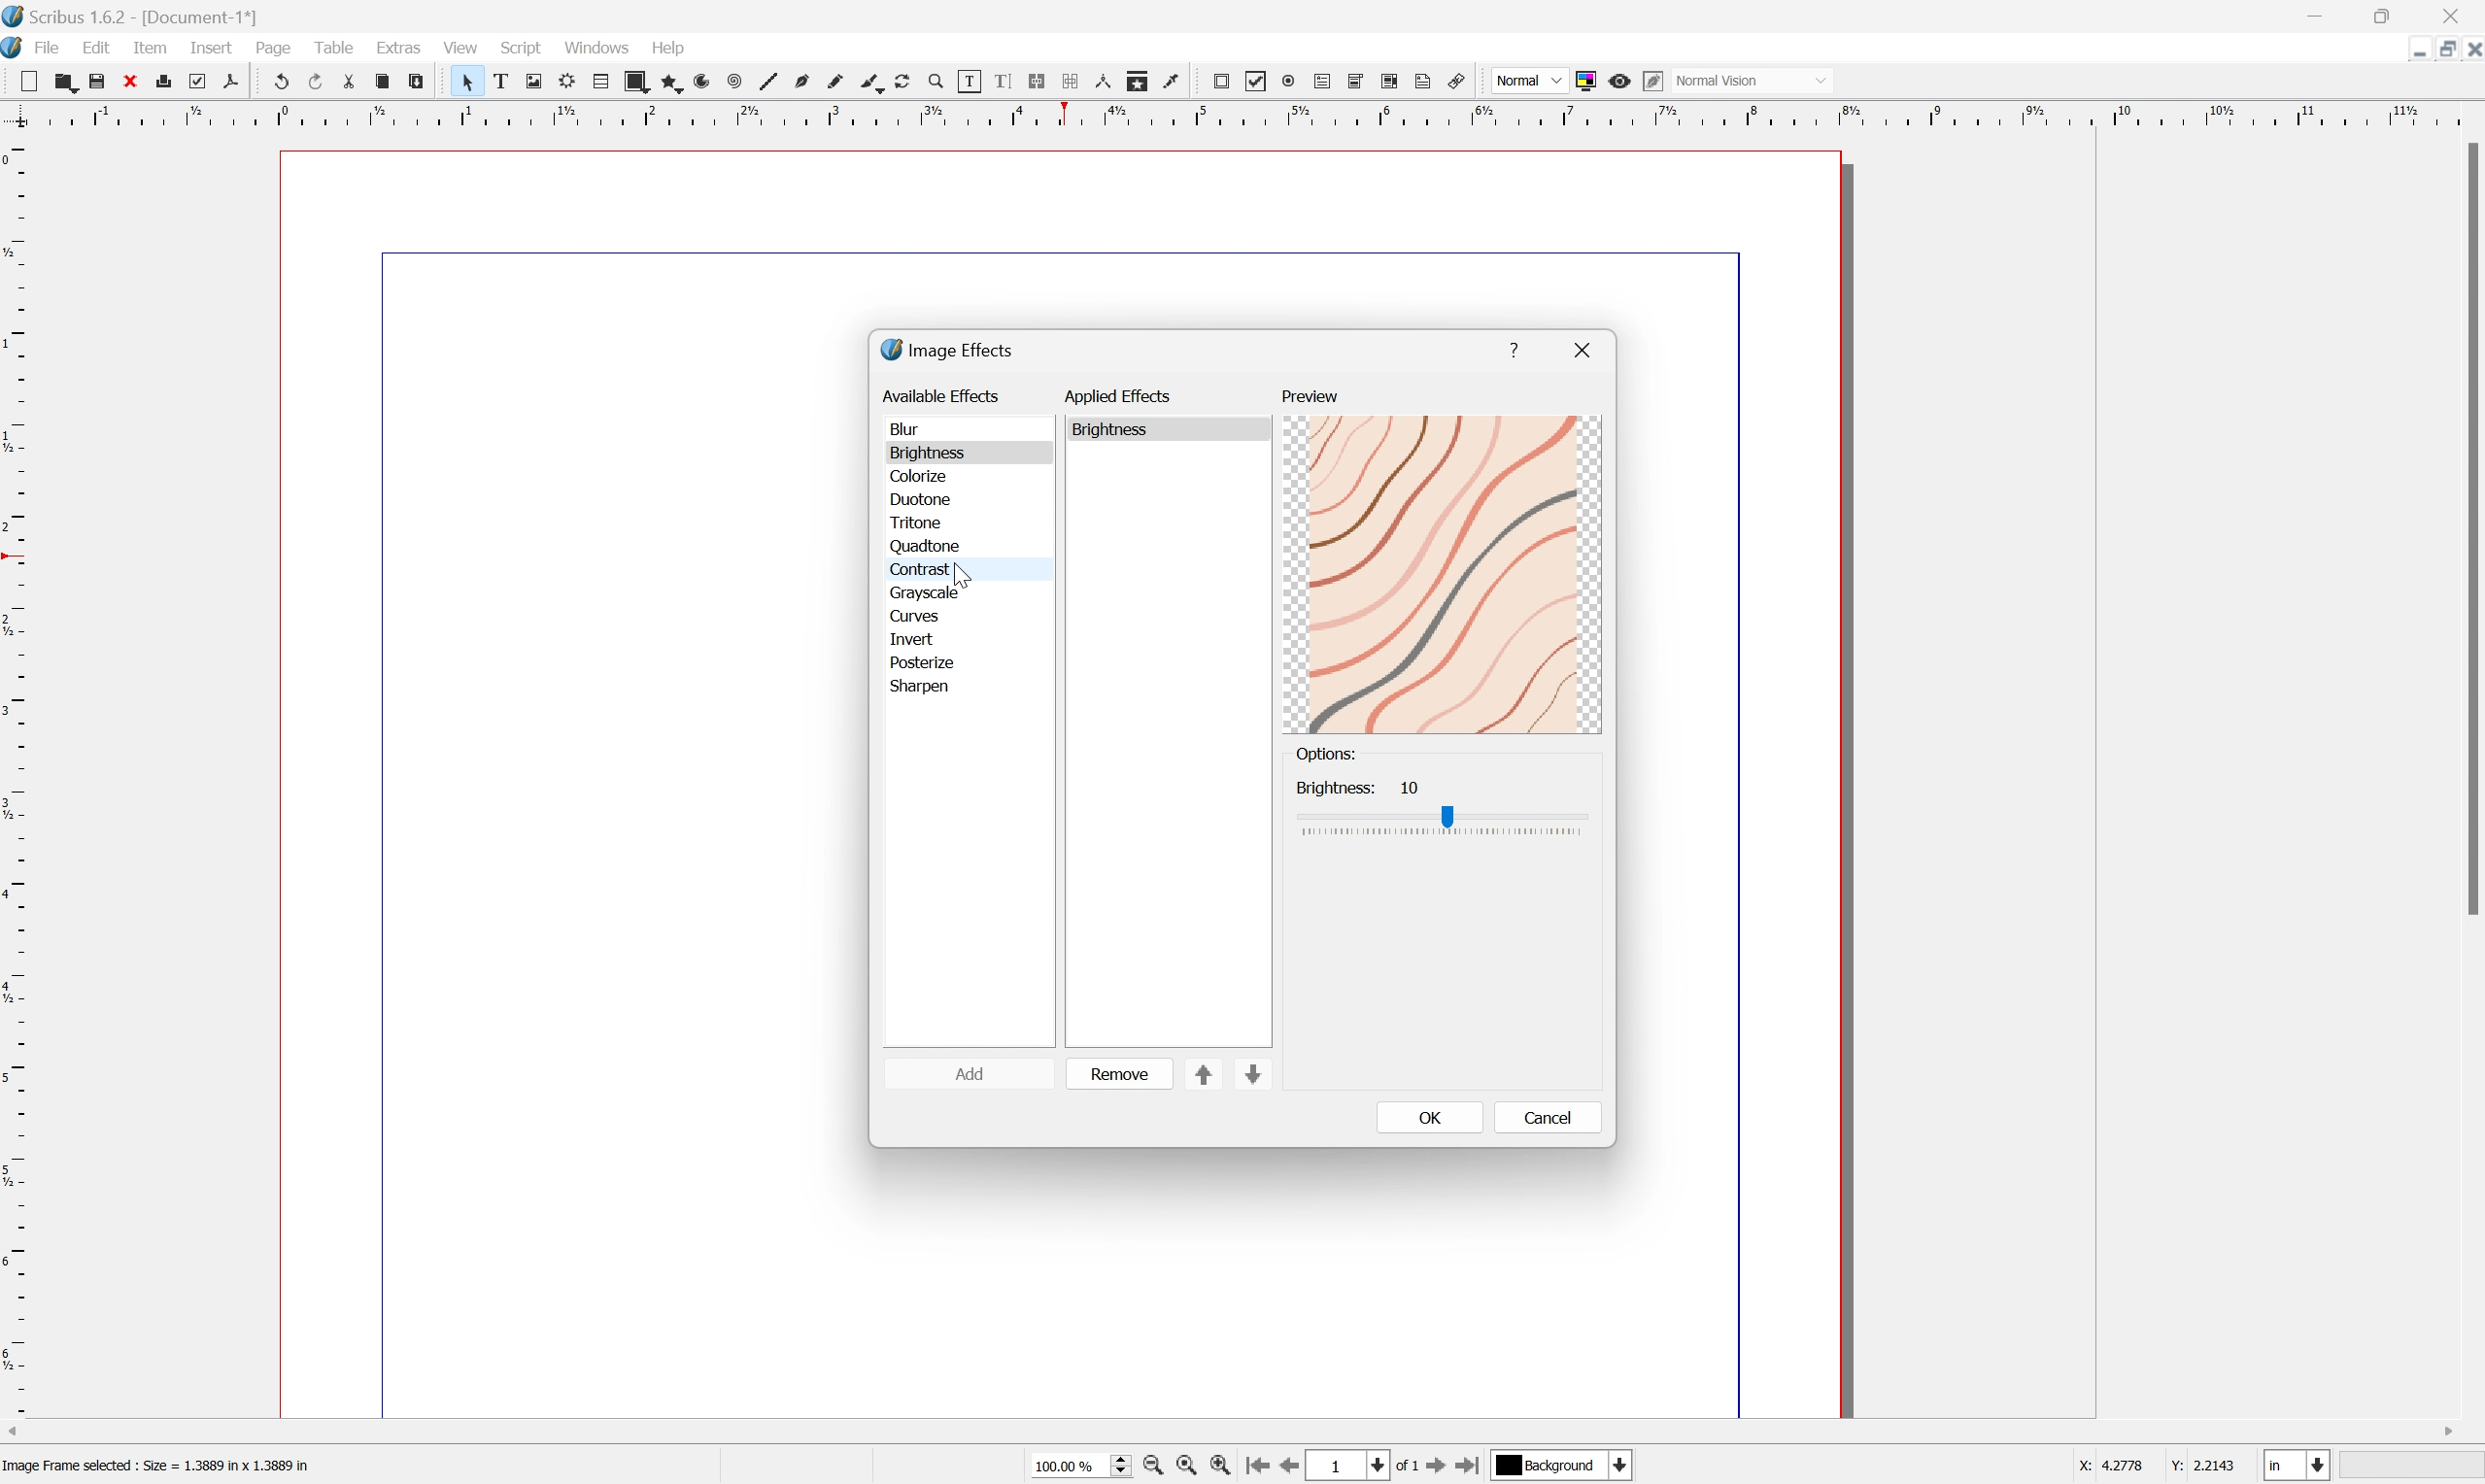 This screenshot has height=1484, width=2485. What do you see at coordinates (497, 81) in the screenshot?
I see `Text frame` at bounding box center [497, 81].